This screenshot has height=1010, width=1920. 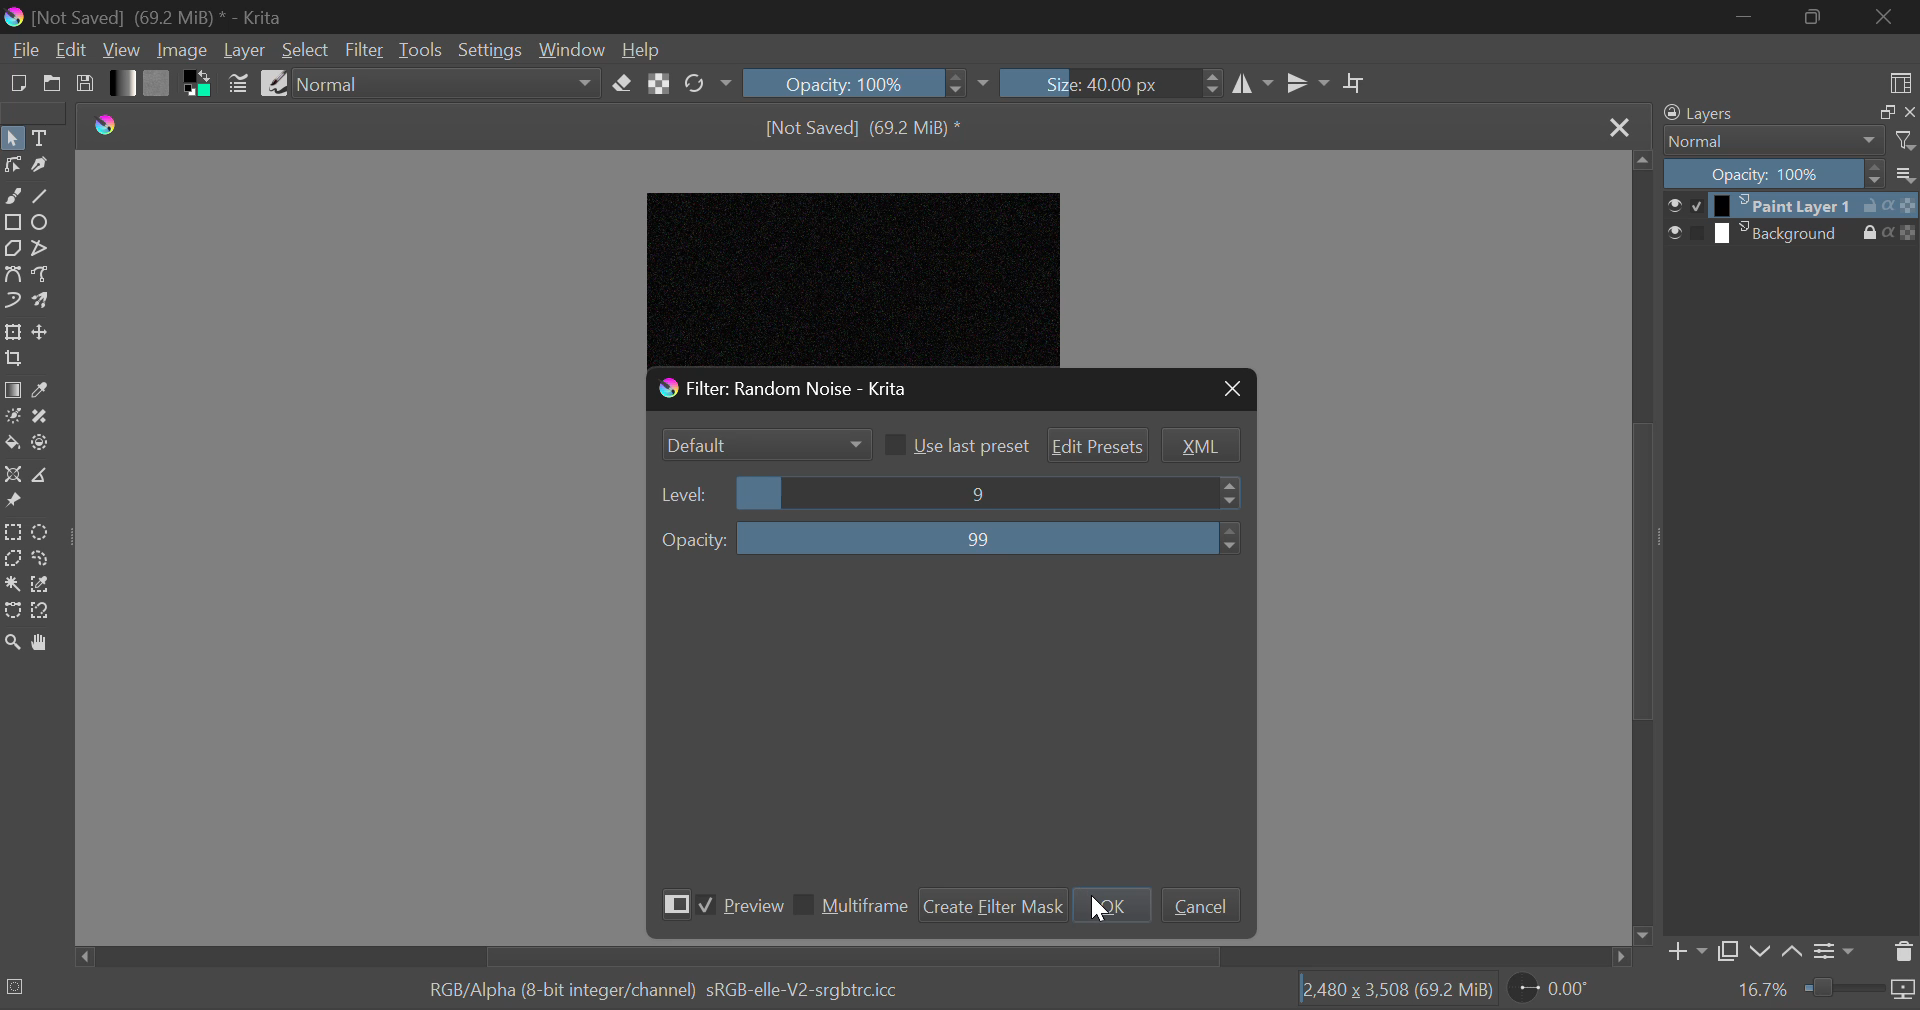 I want to click on Rectangular Selection, so click(x=13, y=531).